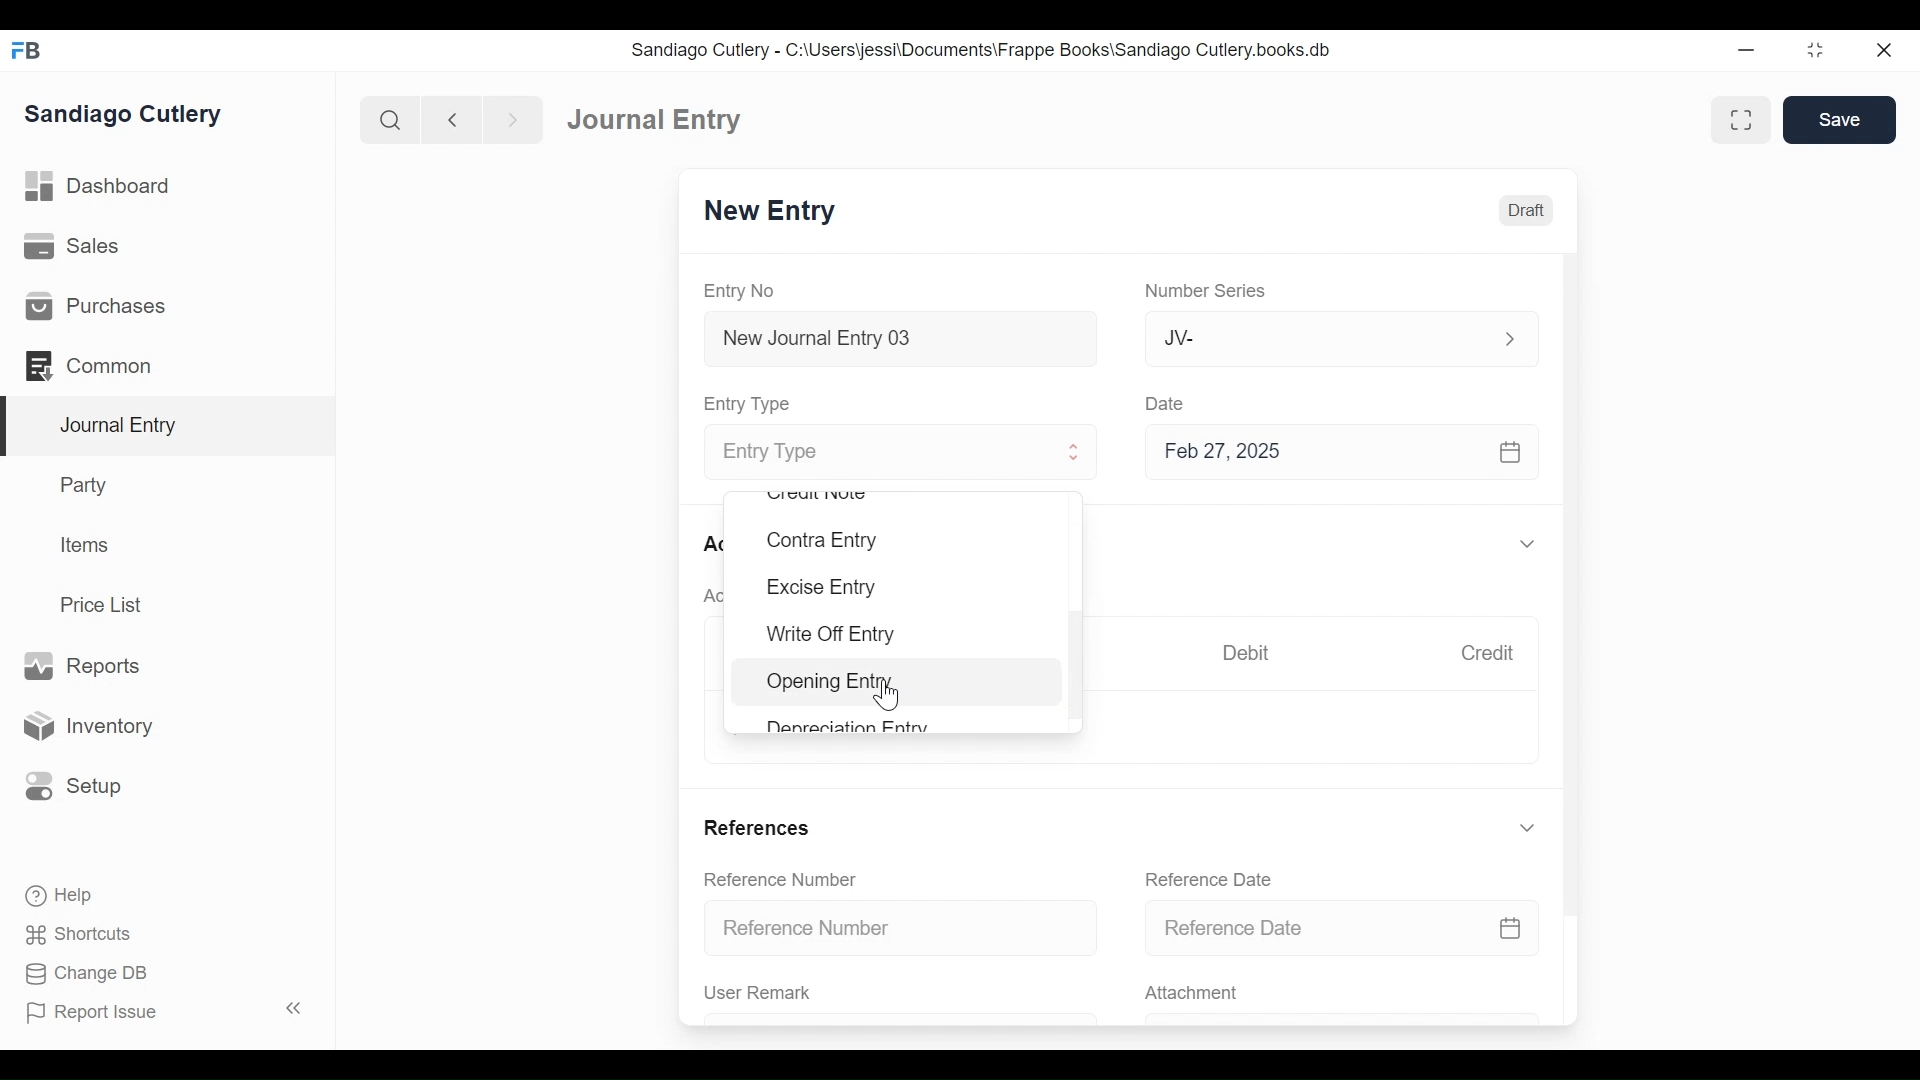 This screenshot has height=1080, width=1920. What do you see at coordinates (886, 697) in the screenshot?
I see `Cursor` at bounding box center [886, 697].